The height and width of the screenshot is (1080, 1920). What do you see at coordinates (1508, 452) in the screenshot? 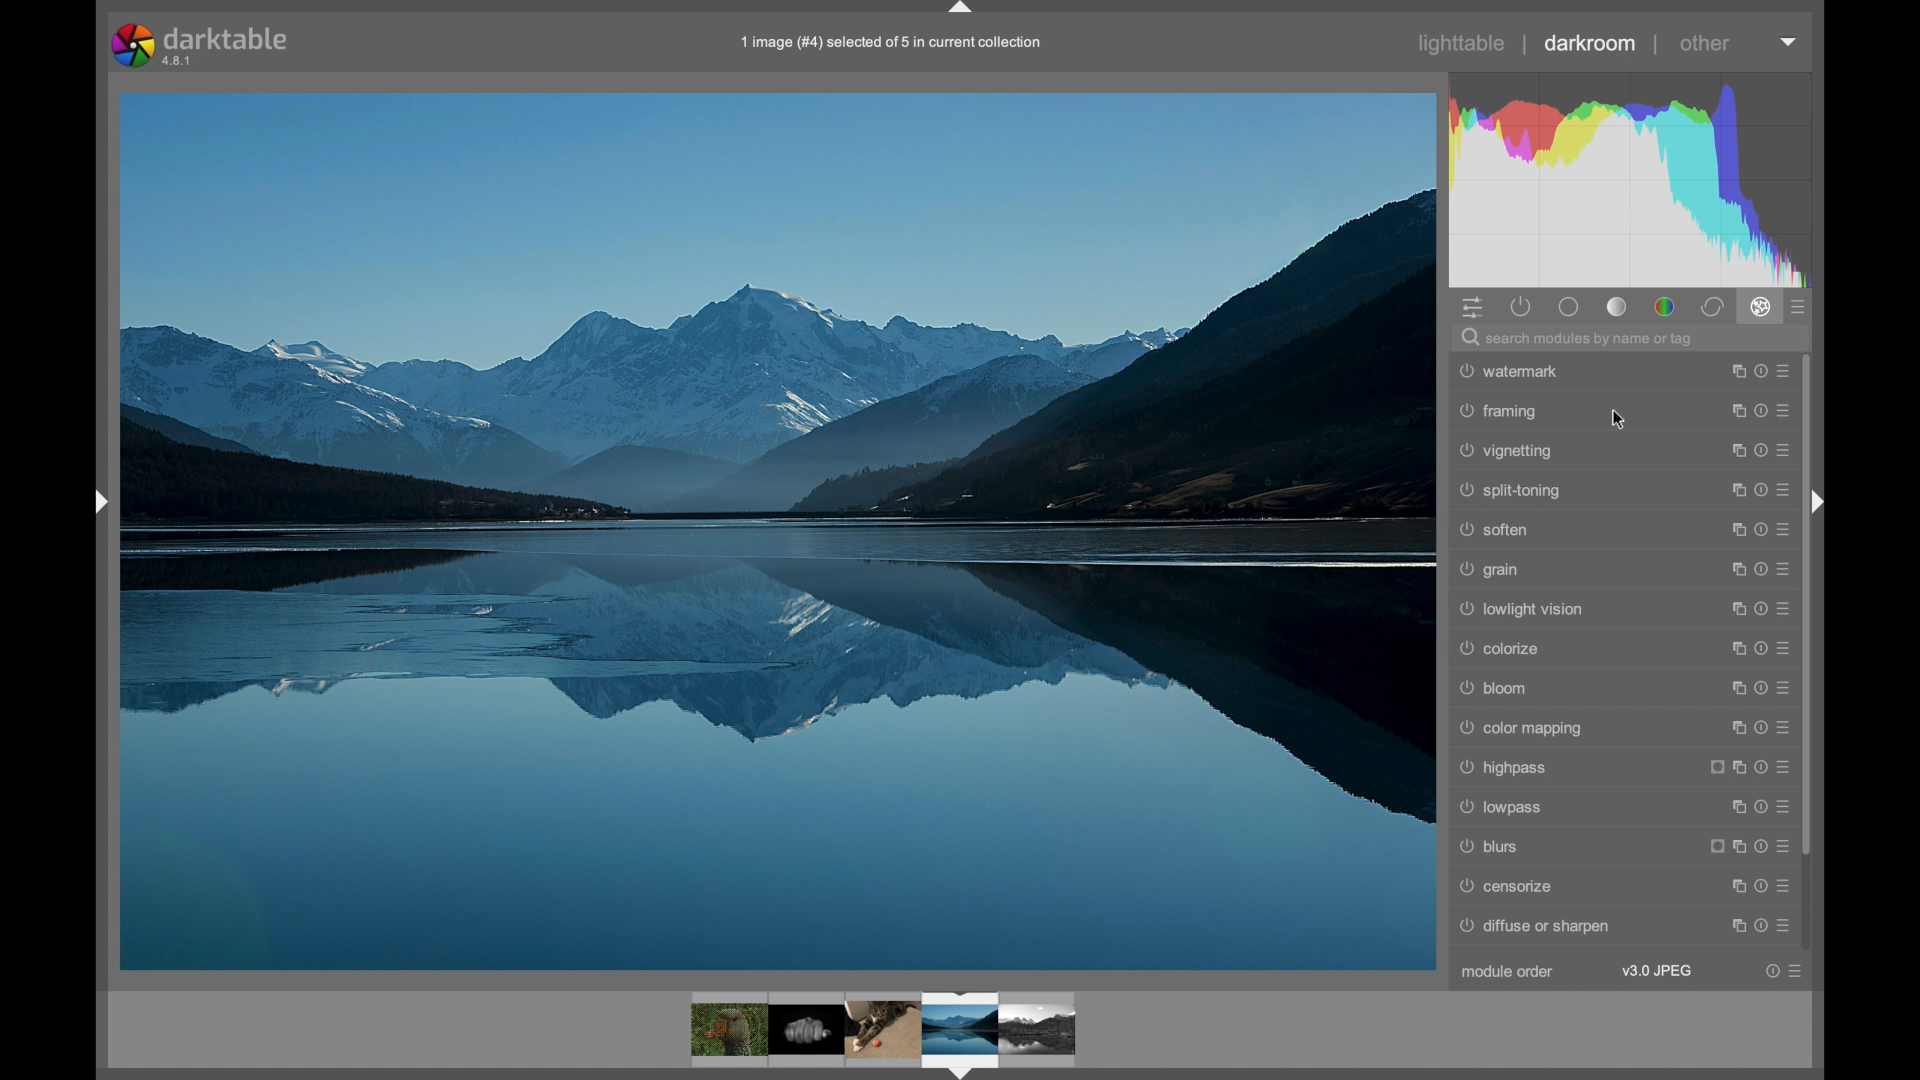
I see `vignetting` at bounding box center [1508, 452].